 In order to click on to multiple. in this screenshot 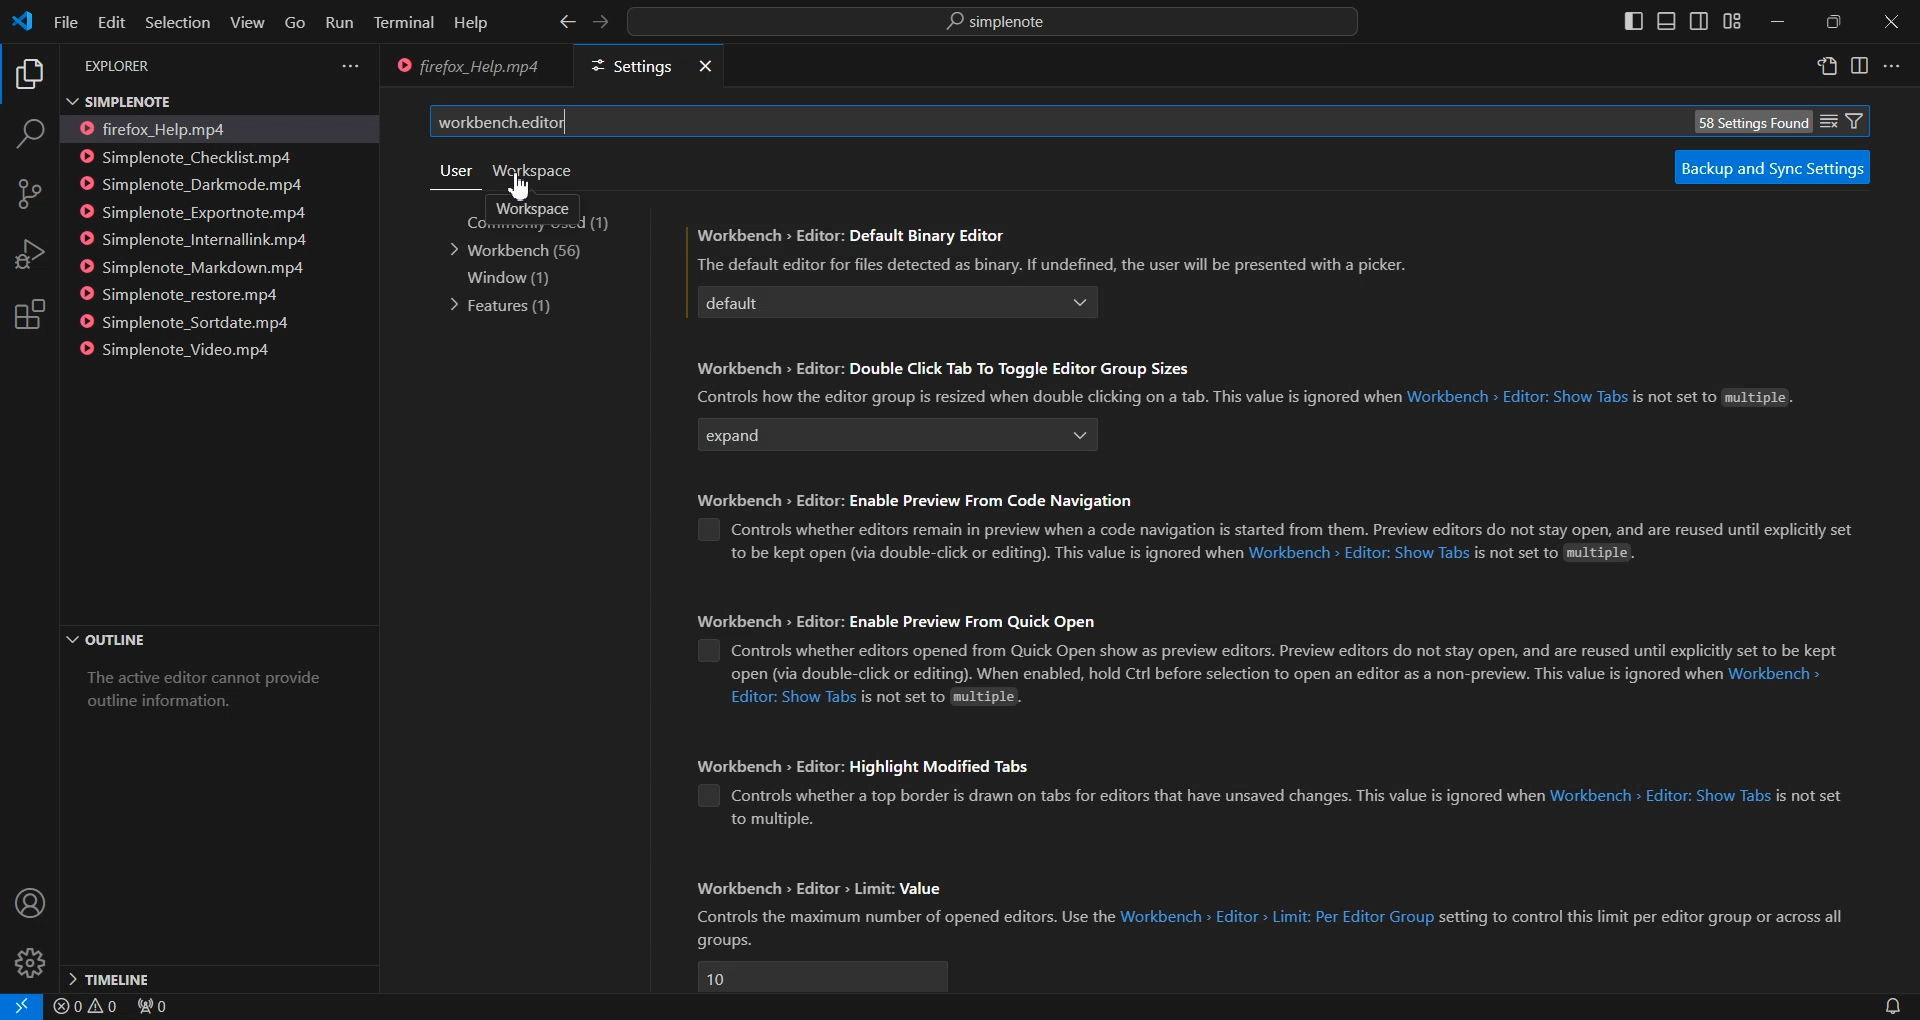, I will do `click(772, 820)`.